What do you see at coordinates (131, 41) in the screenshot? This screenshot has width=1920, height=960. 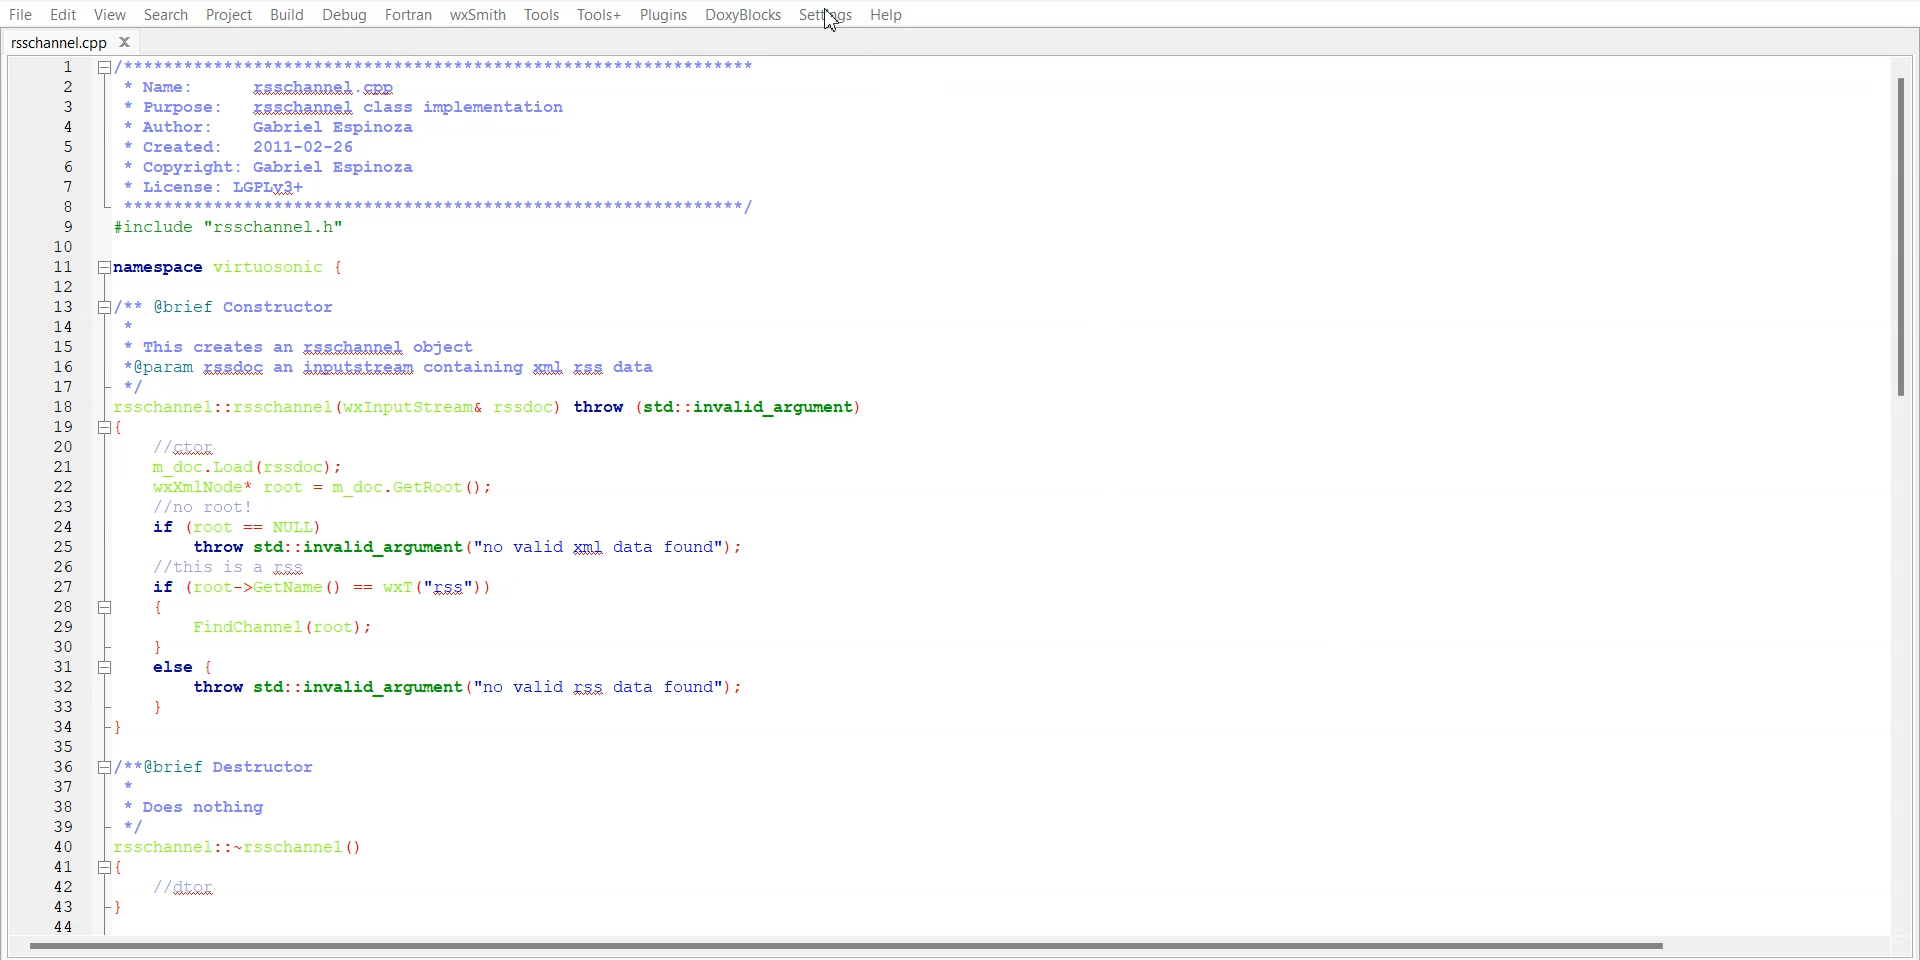 I see `Close` at bounding box center [131, 41].